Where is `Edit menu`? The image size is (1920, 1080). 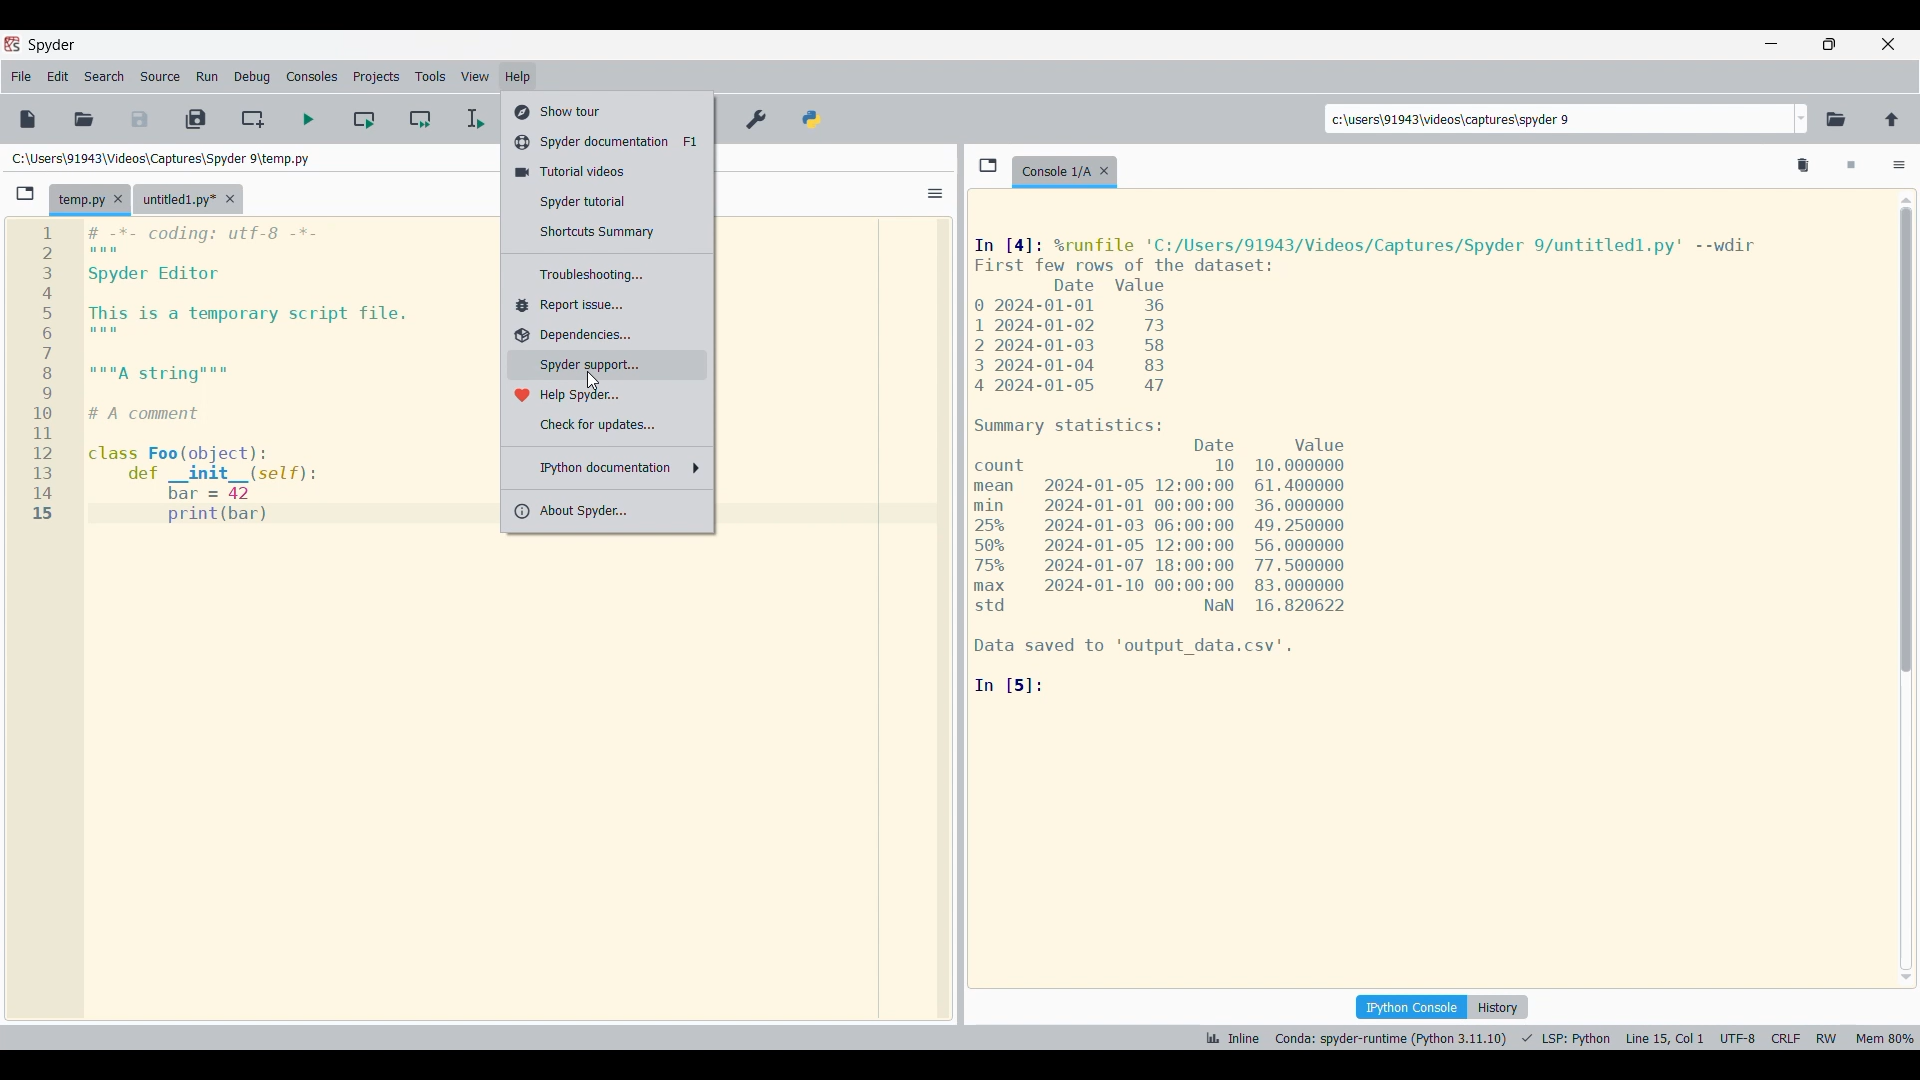 Edit menu is located at coordinates (58, 77).